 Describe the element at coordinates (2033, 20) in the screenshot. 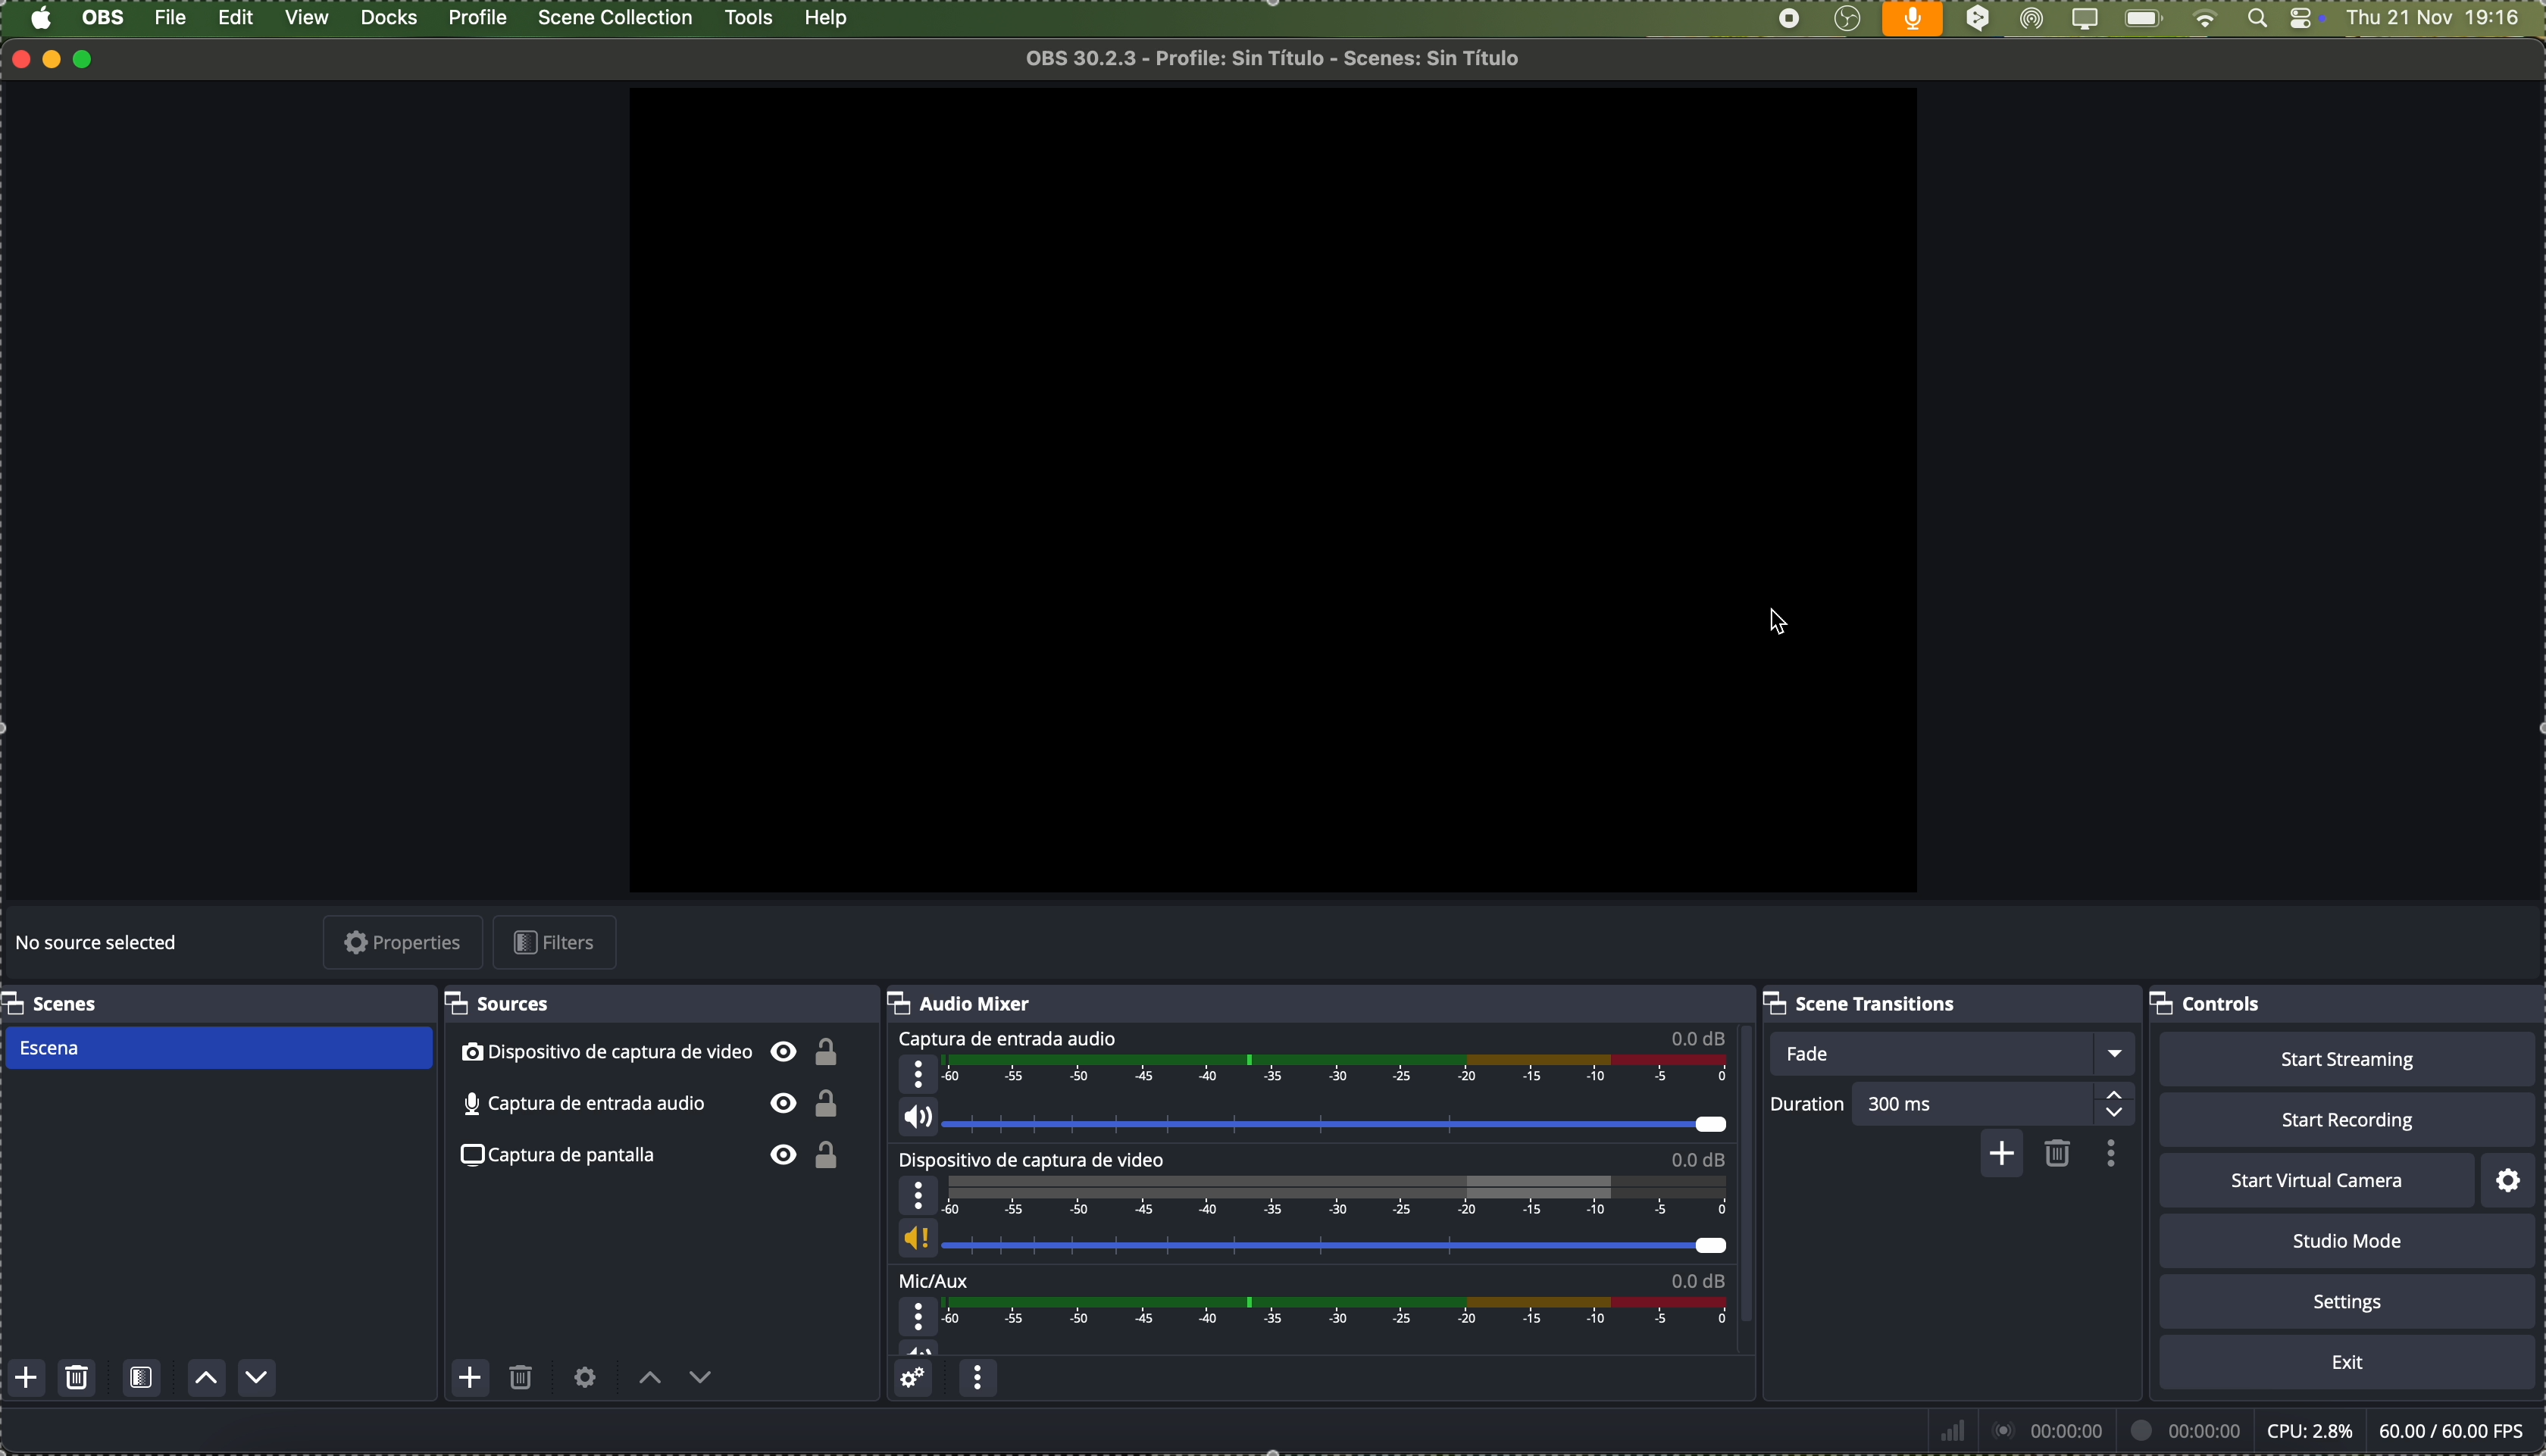

I see `AirDrop` at that location.